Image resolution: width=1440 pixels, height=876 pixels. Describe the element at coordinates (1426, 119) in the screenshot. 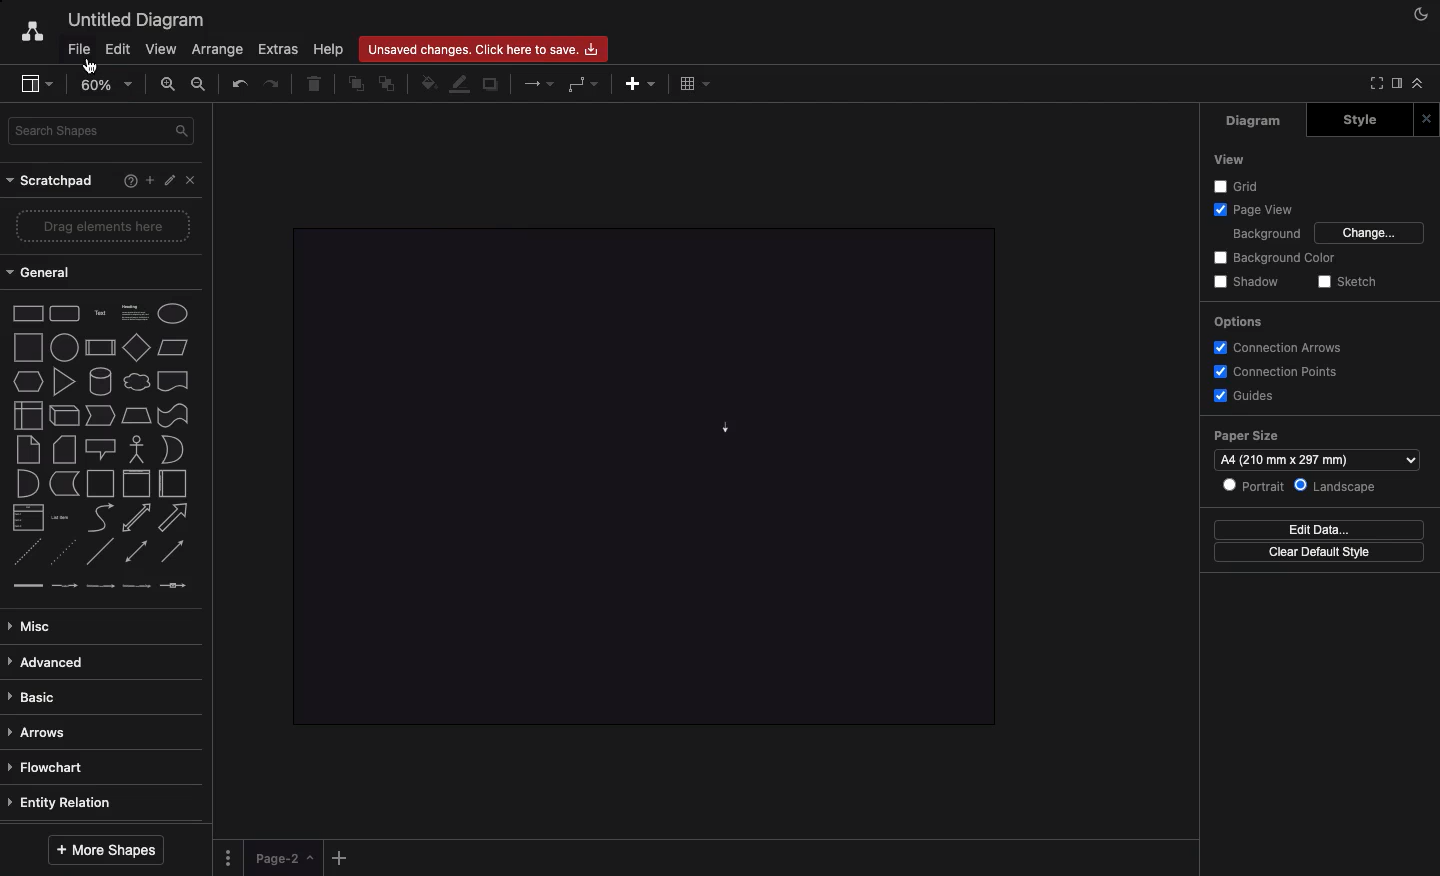

I see `Close` at that location.